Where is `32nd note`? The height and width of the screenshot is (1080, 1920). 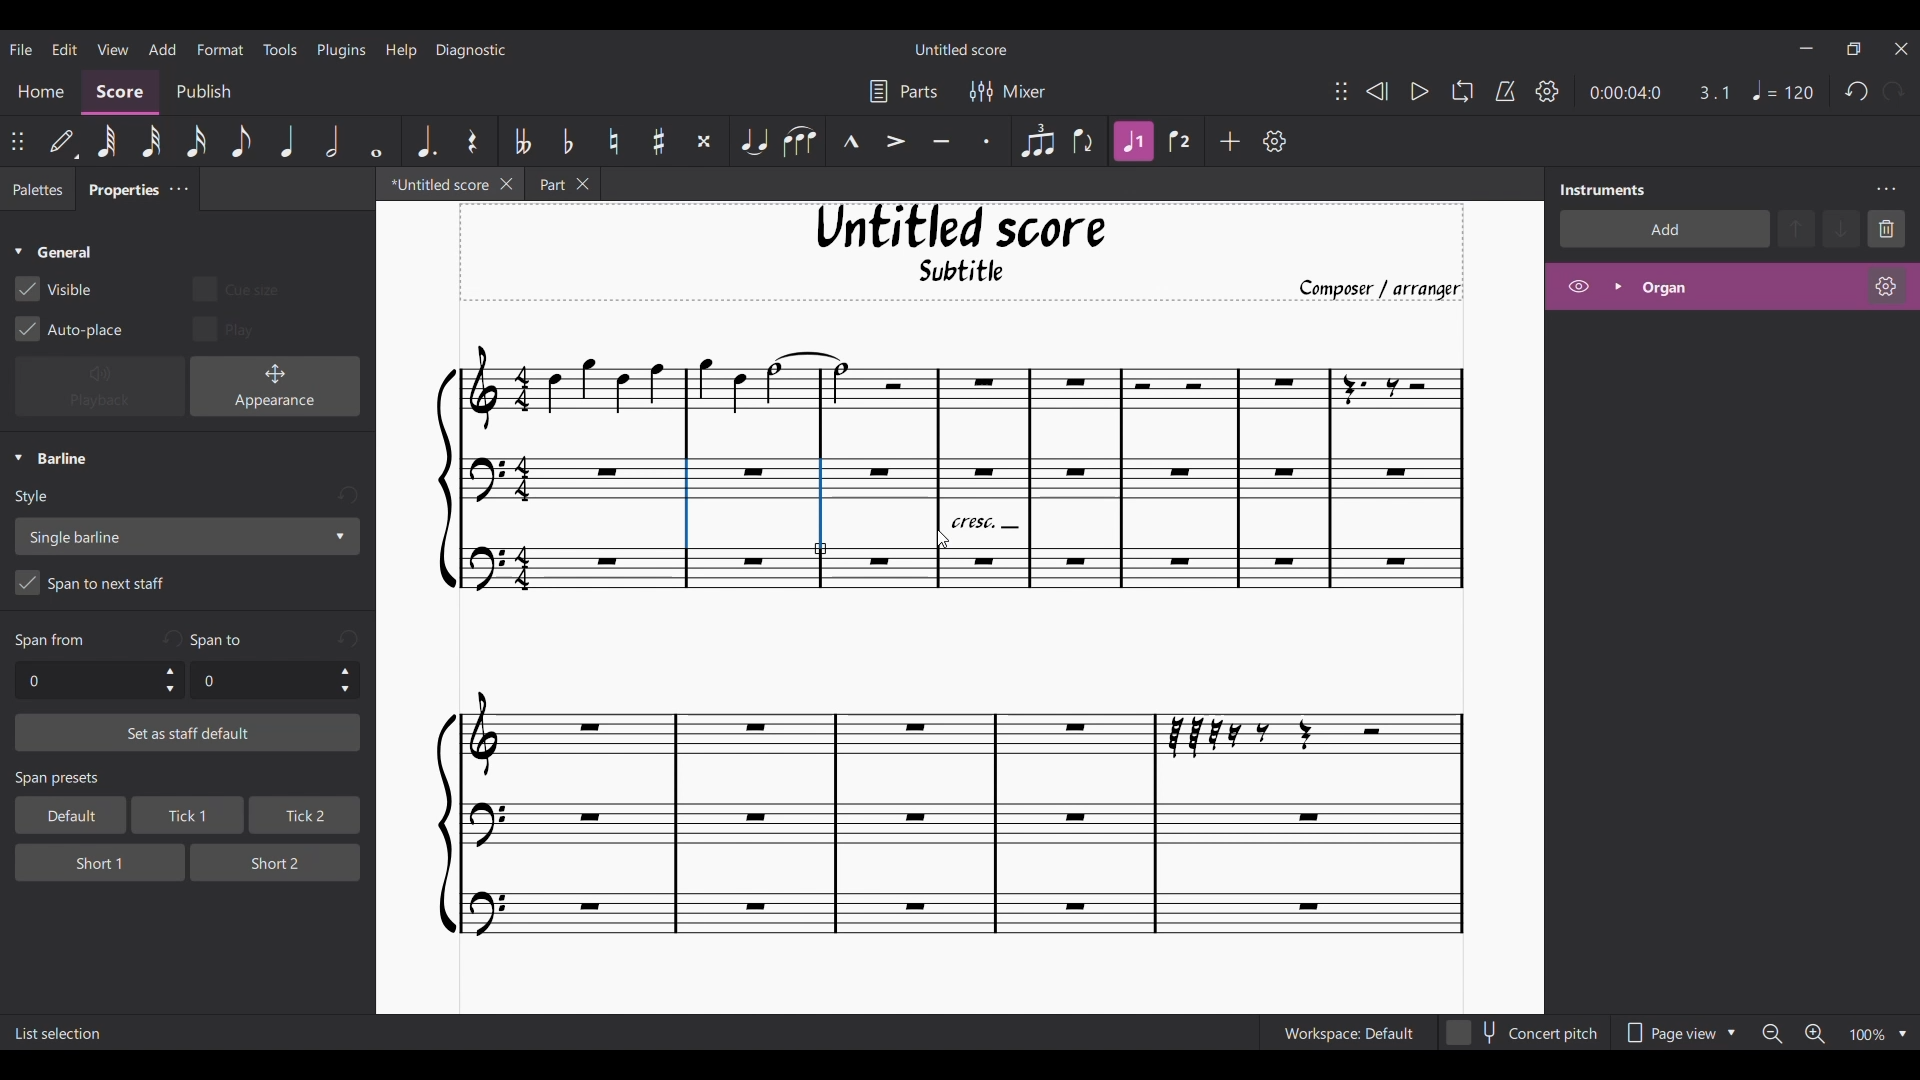 32nd note is located at coordinates (153, 143).